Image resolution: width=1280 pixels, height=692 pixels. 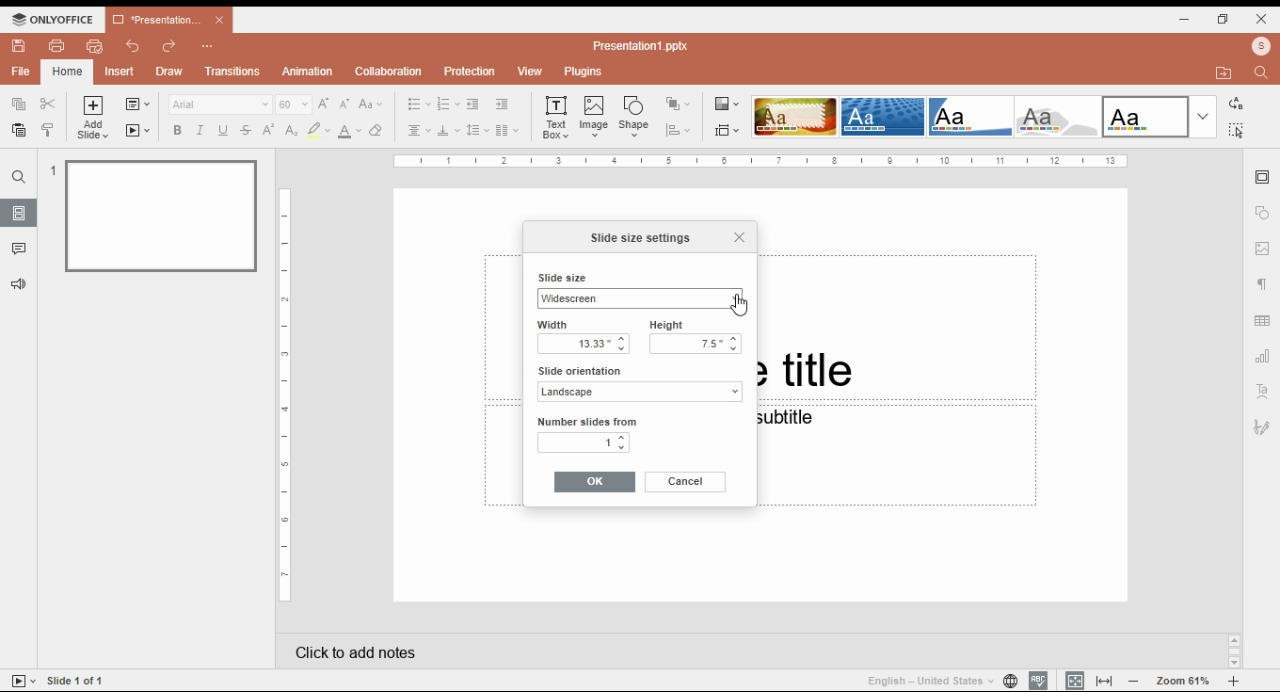 I want to click on copy style, so click(x=50, y=129).